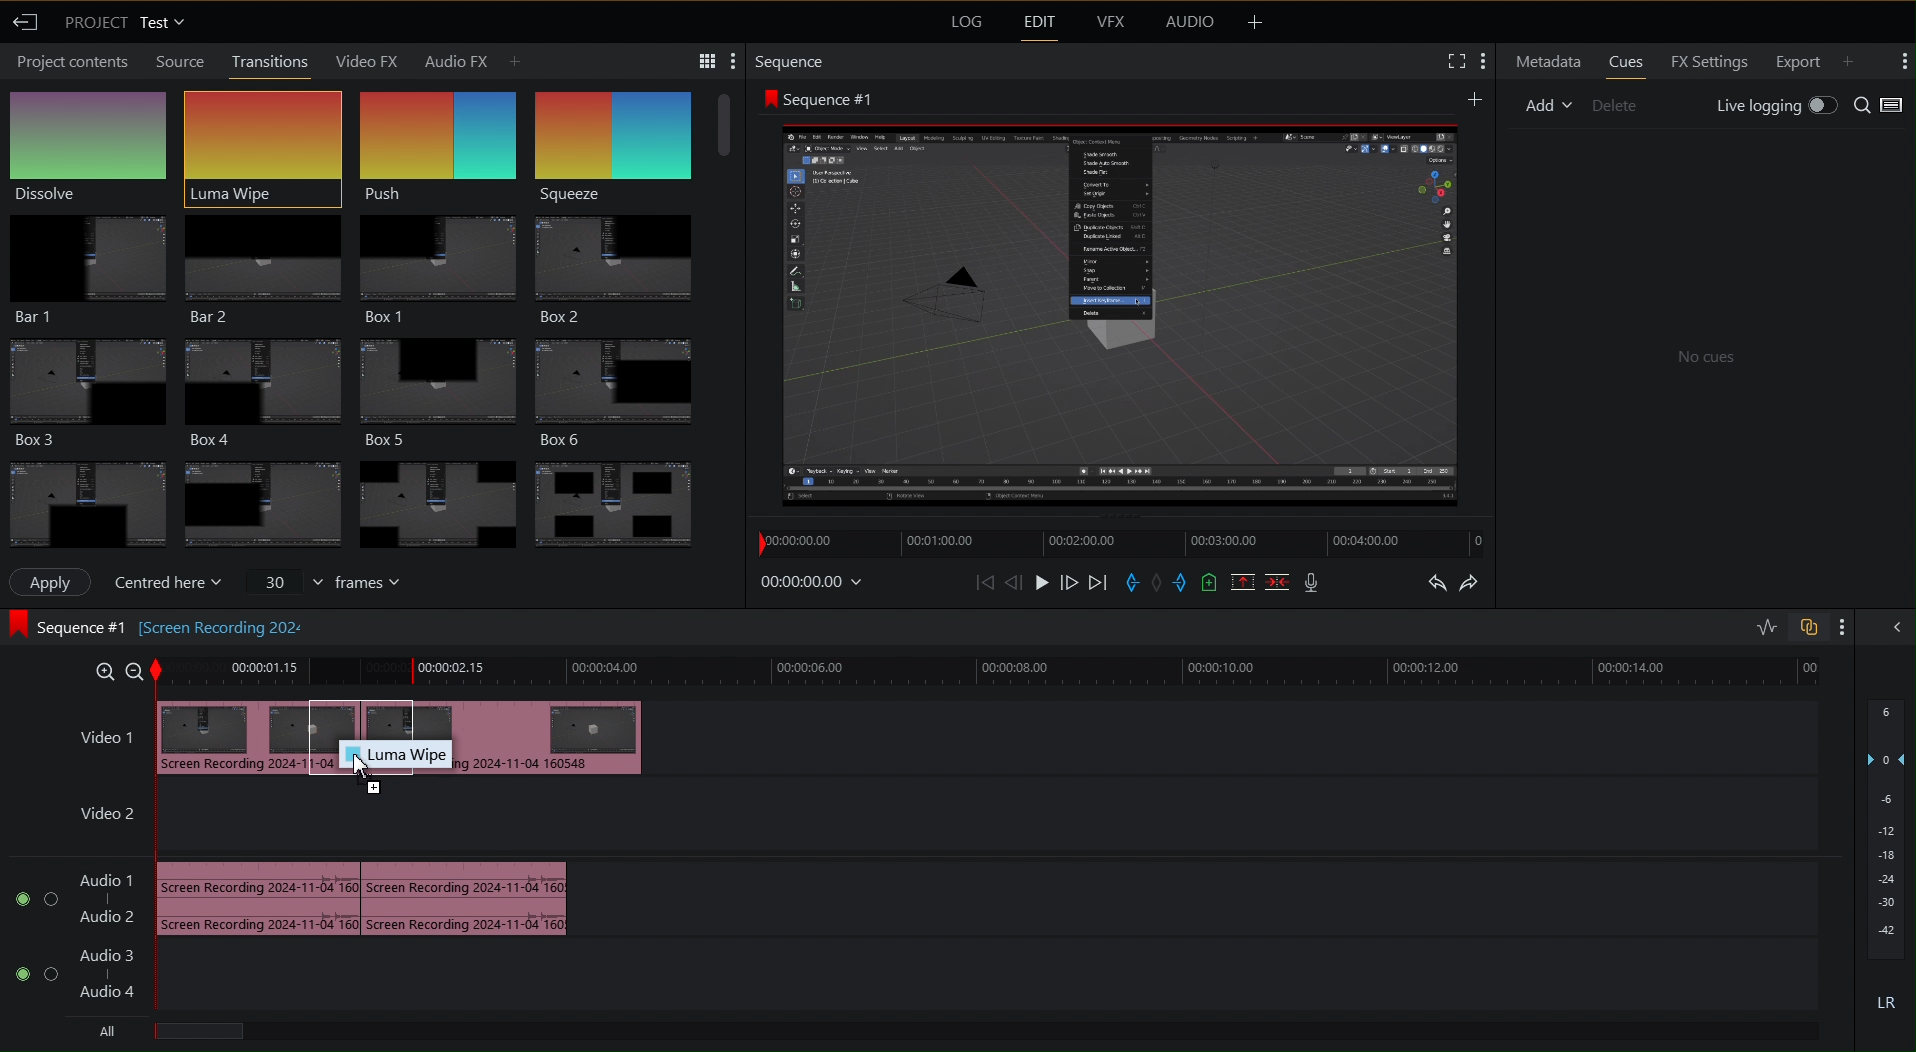  What do you see at coordinates (357, 497) in the screenshot?
I see `Transitions` at bounding box center [357, 497].